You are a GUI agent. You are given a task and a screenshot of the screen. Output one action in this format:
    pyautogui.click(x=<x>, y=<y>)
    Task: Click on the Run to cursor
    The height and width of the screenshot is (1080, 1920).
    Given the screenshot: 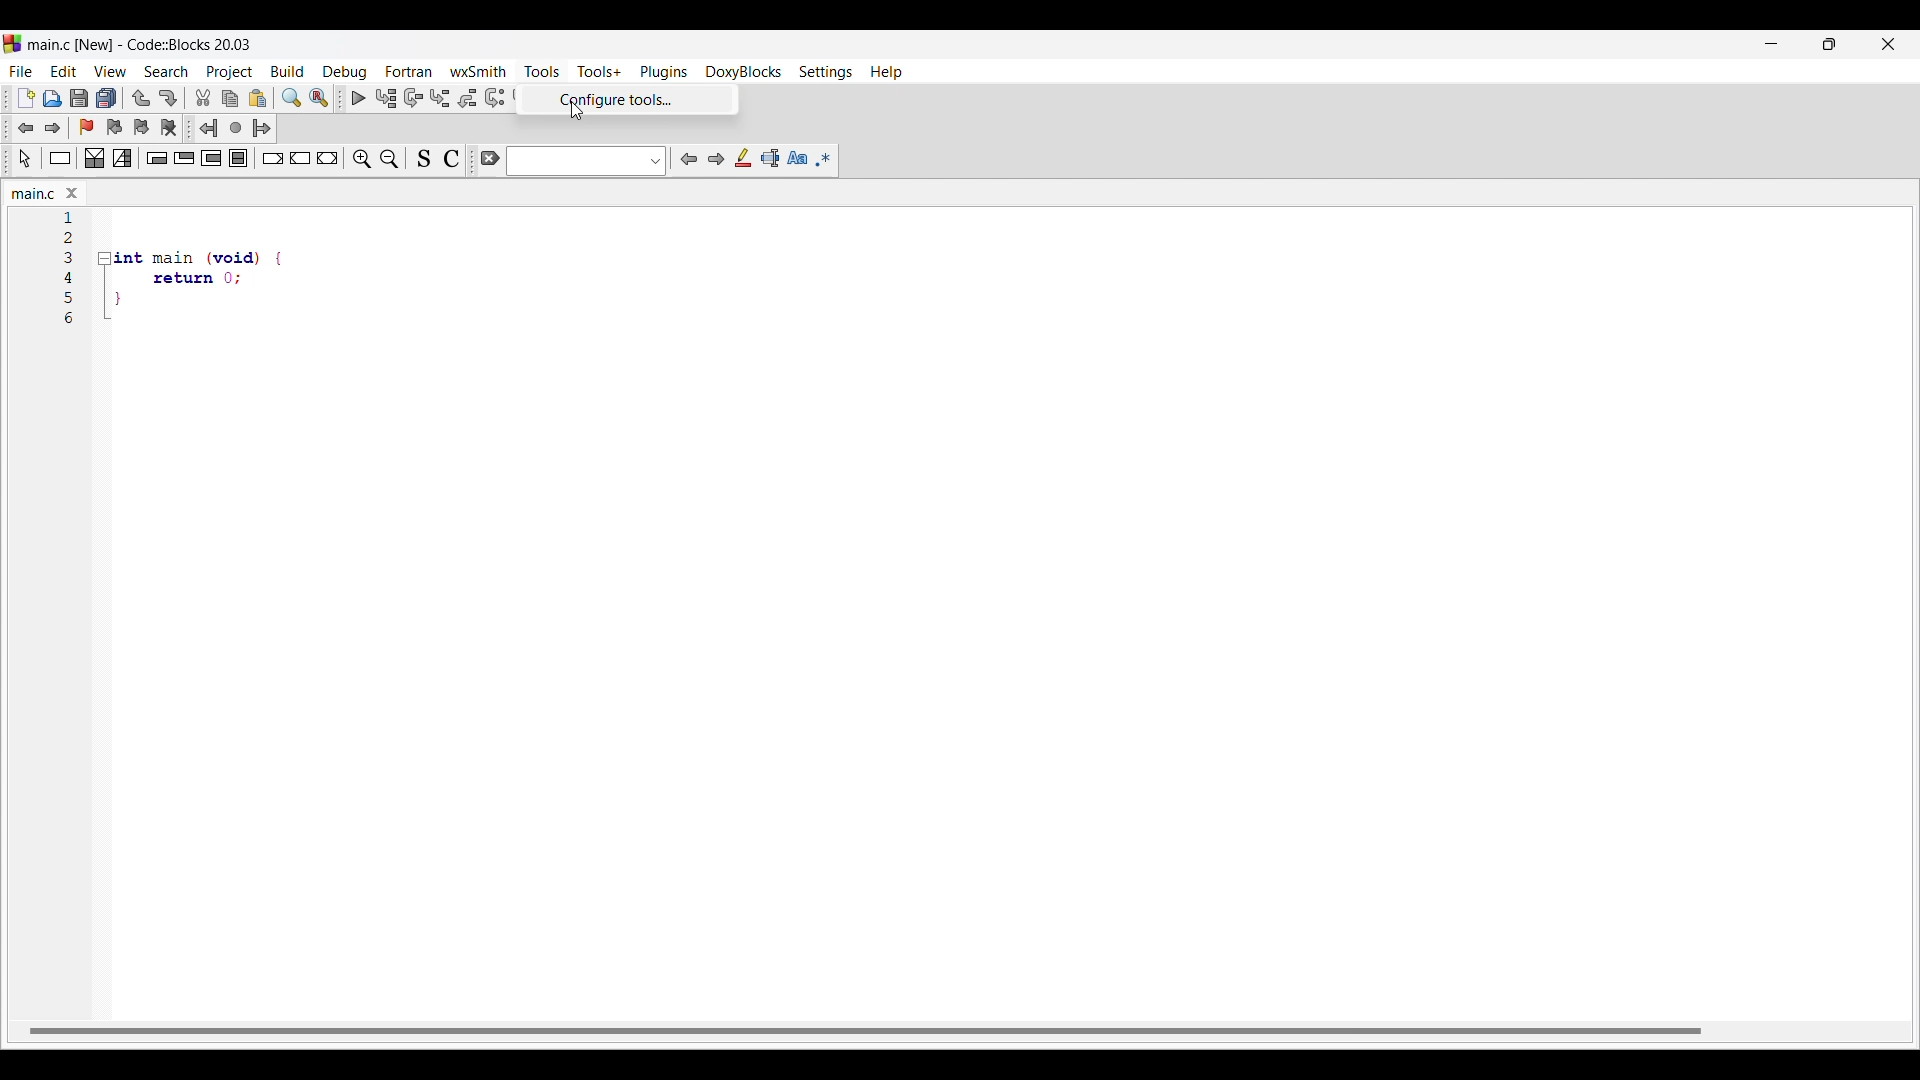 What is the action you would take?
    pyautogui.click(x=386, y=99)
    